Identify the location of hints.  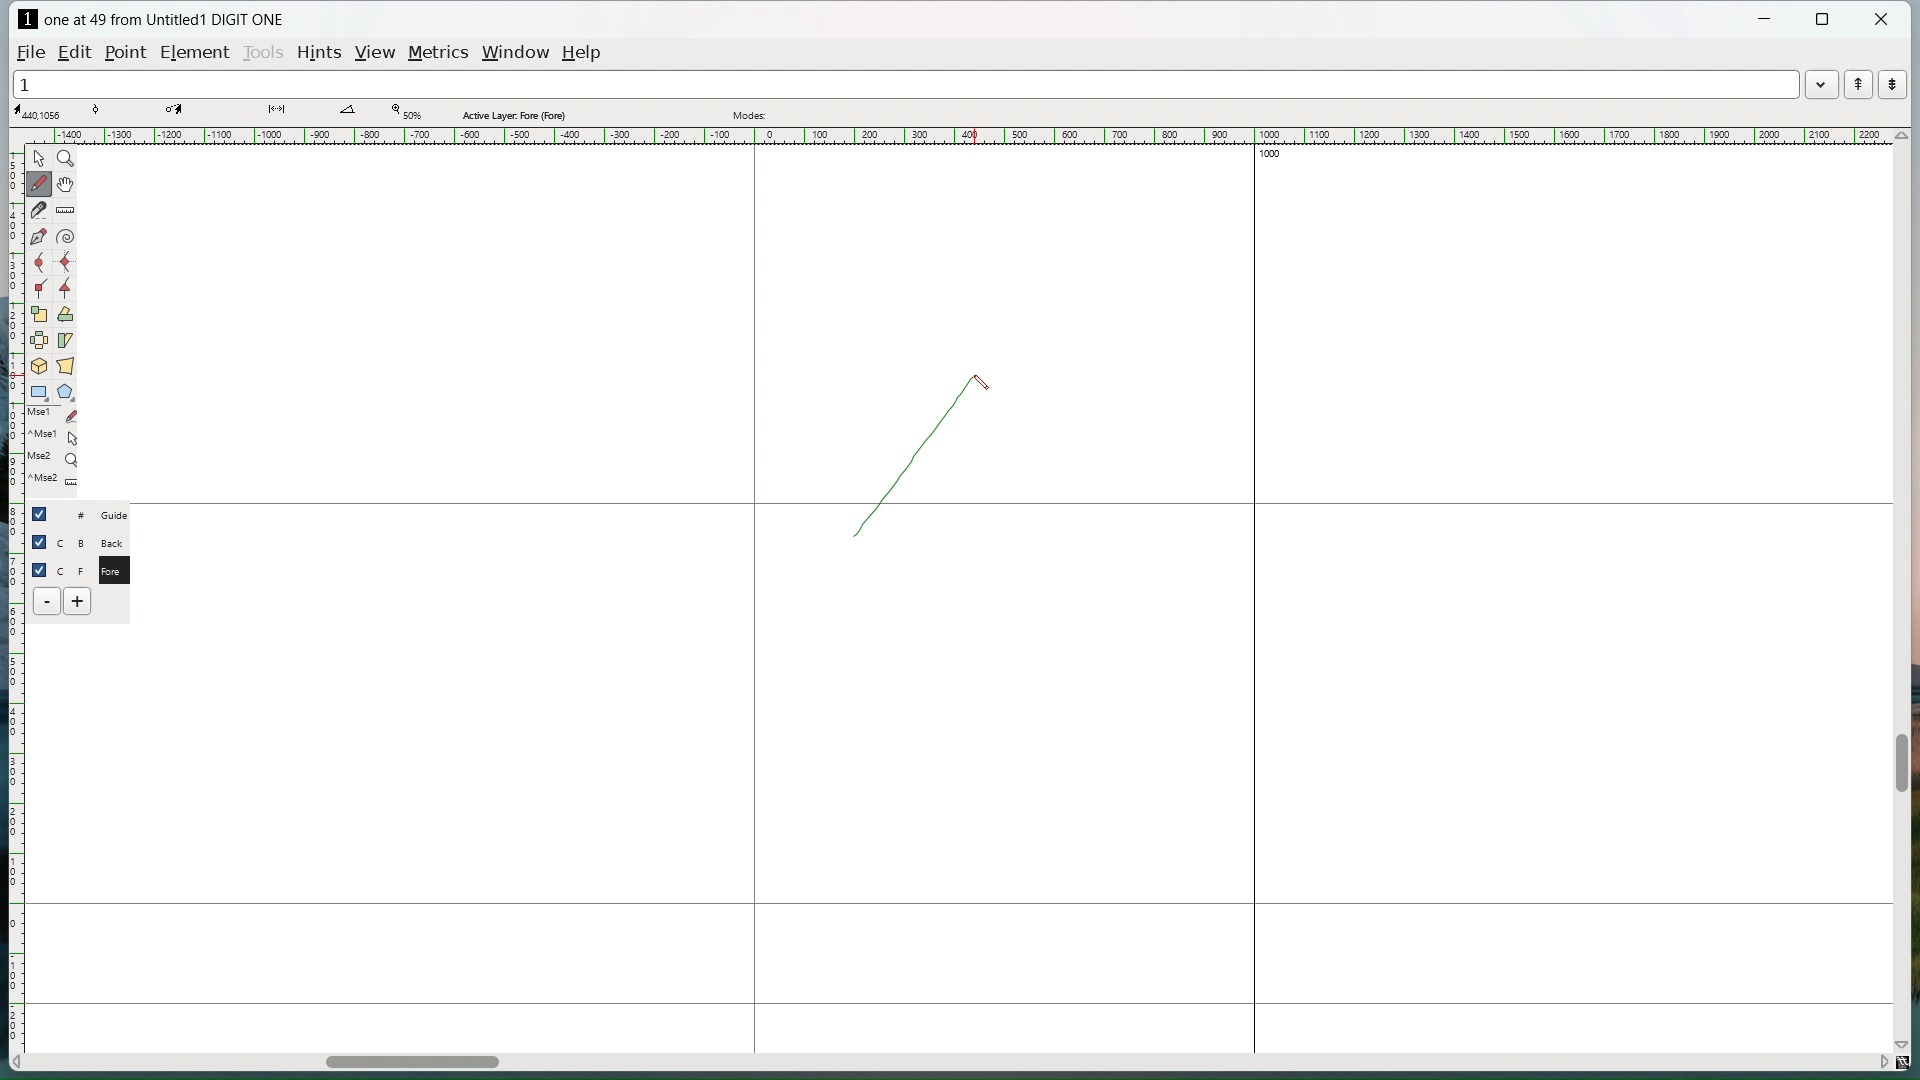
(321, 54).